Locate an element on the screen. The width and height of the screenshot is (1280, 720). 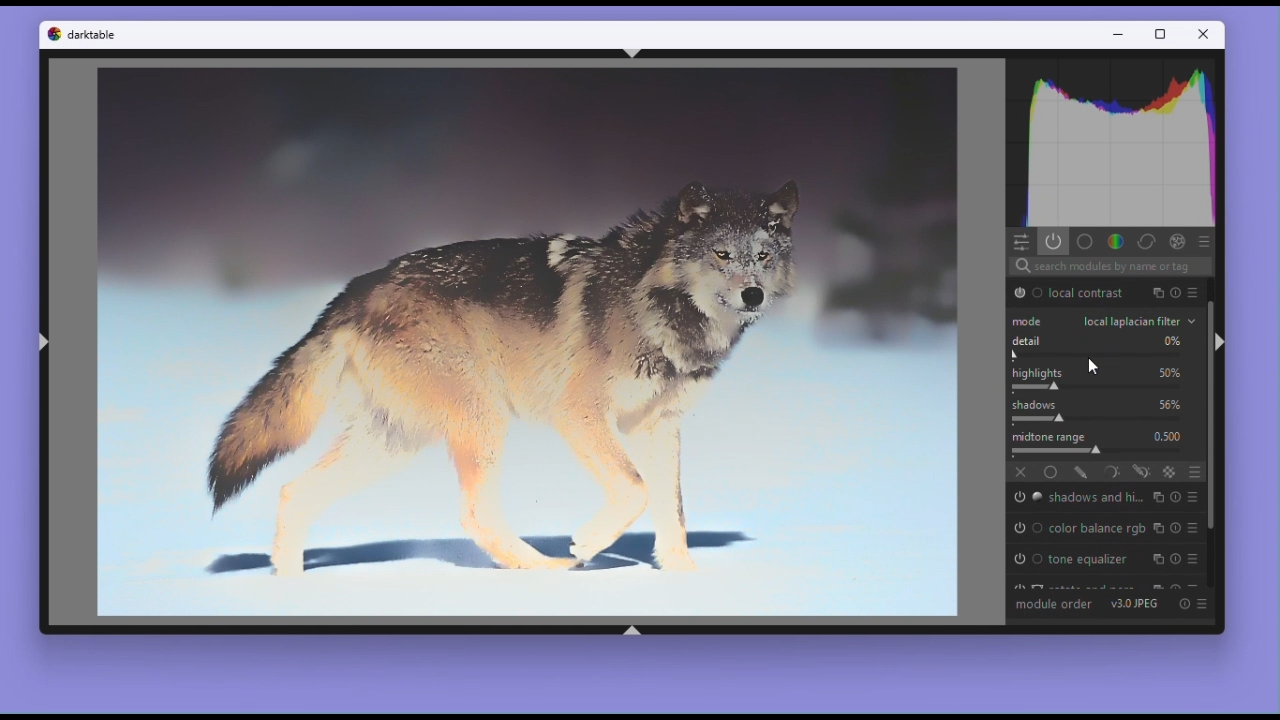
module order is located at coordinates (1053, 603).